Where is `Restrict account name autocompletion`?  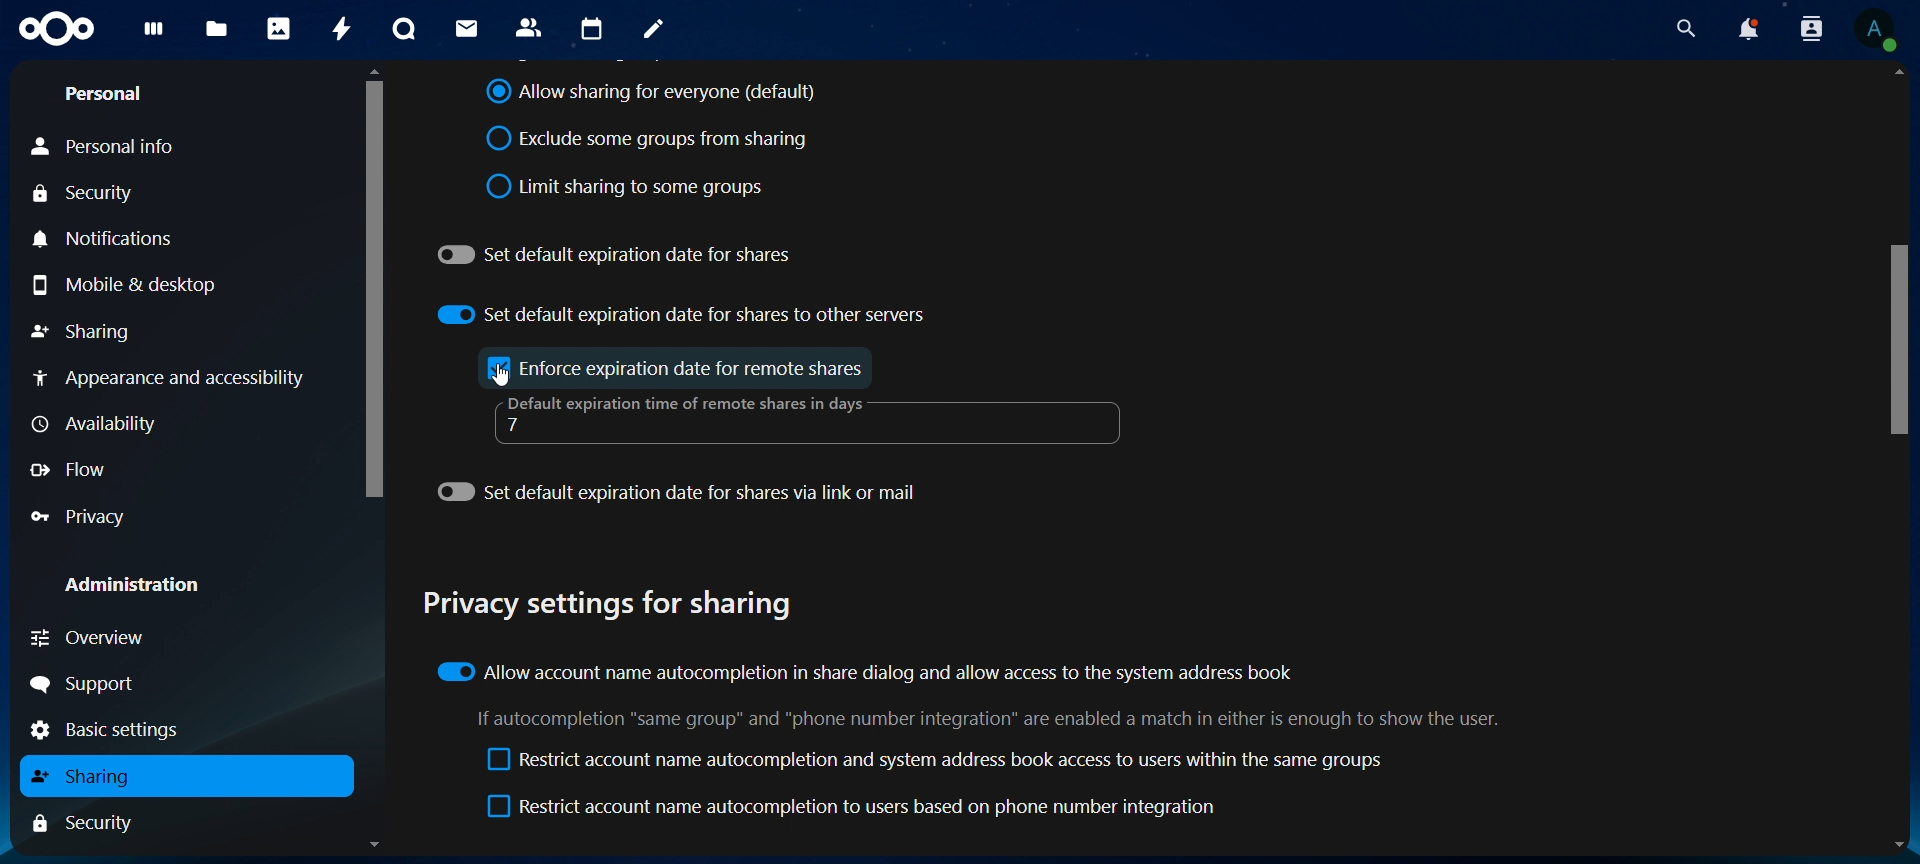
Restrict account name autocompletion is located at coordinates (929, 760).